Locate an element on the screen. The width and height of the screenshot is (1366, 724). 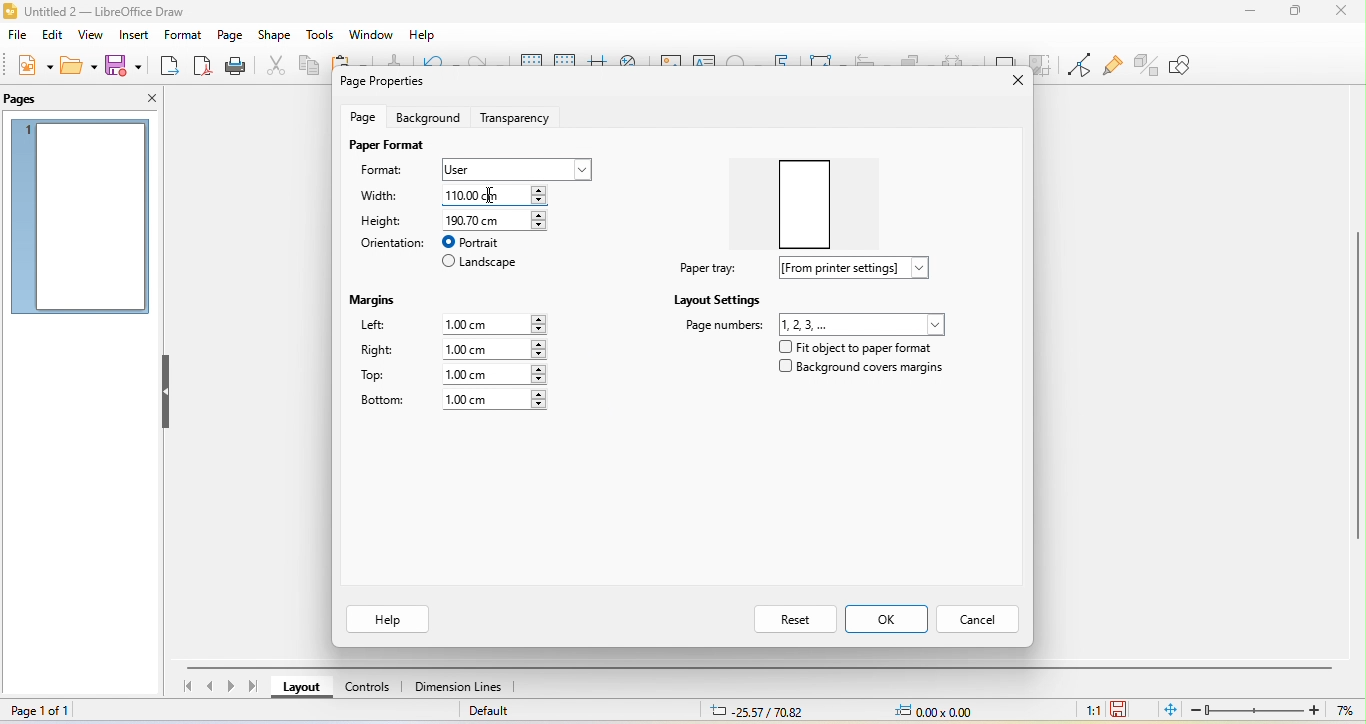
shape is located at coordinates (275, 36).